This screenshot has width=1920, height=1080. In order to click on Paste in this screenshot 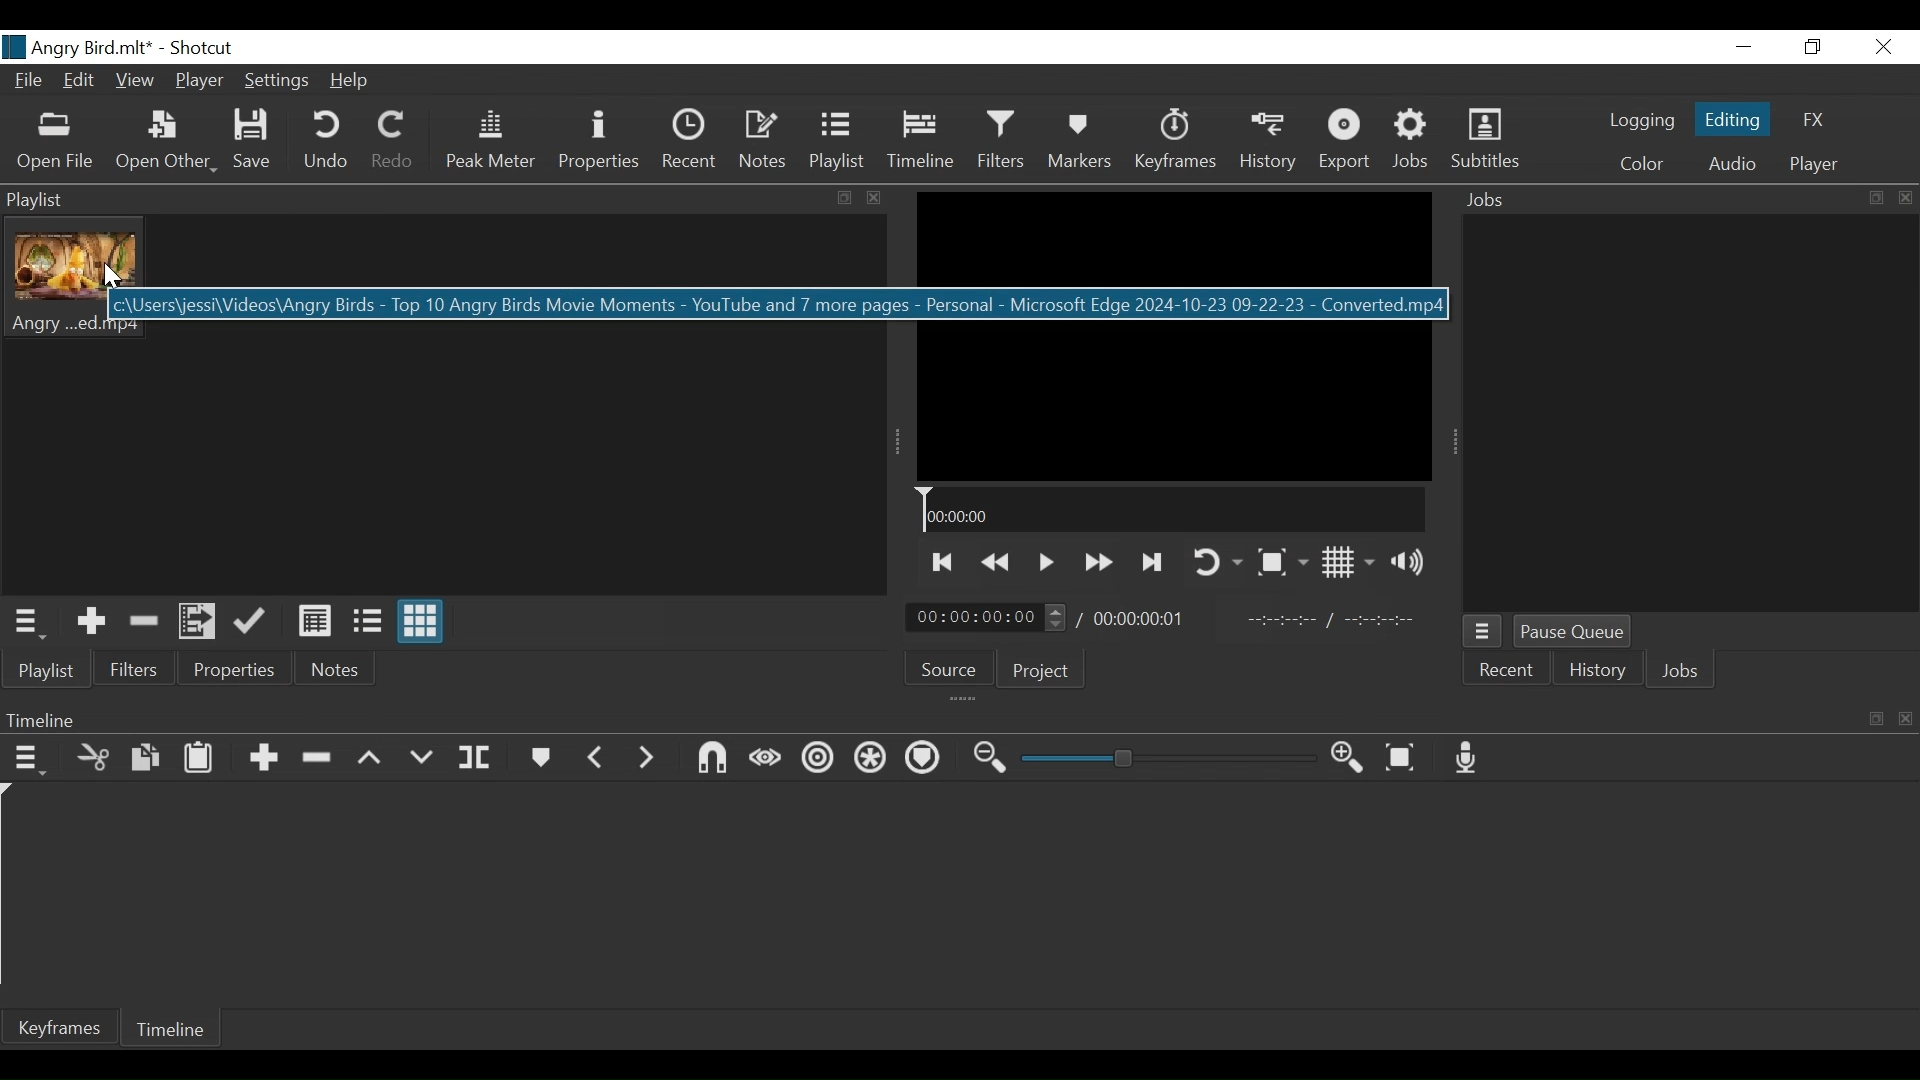, I will do `click(200, 757)`.